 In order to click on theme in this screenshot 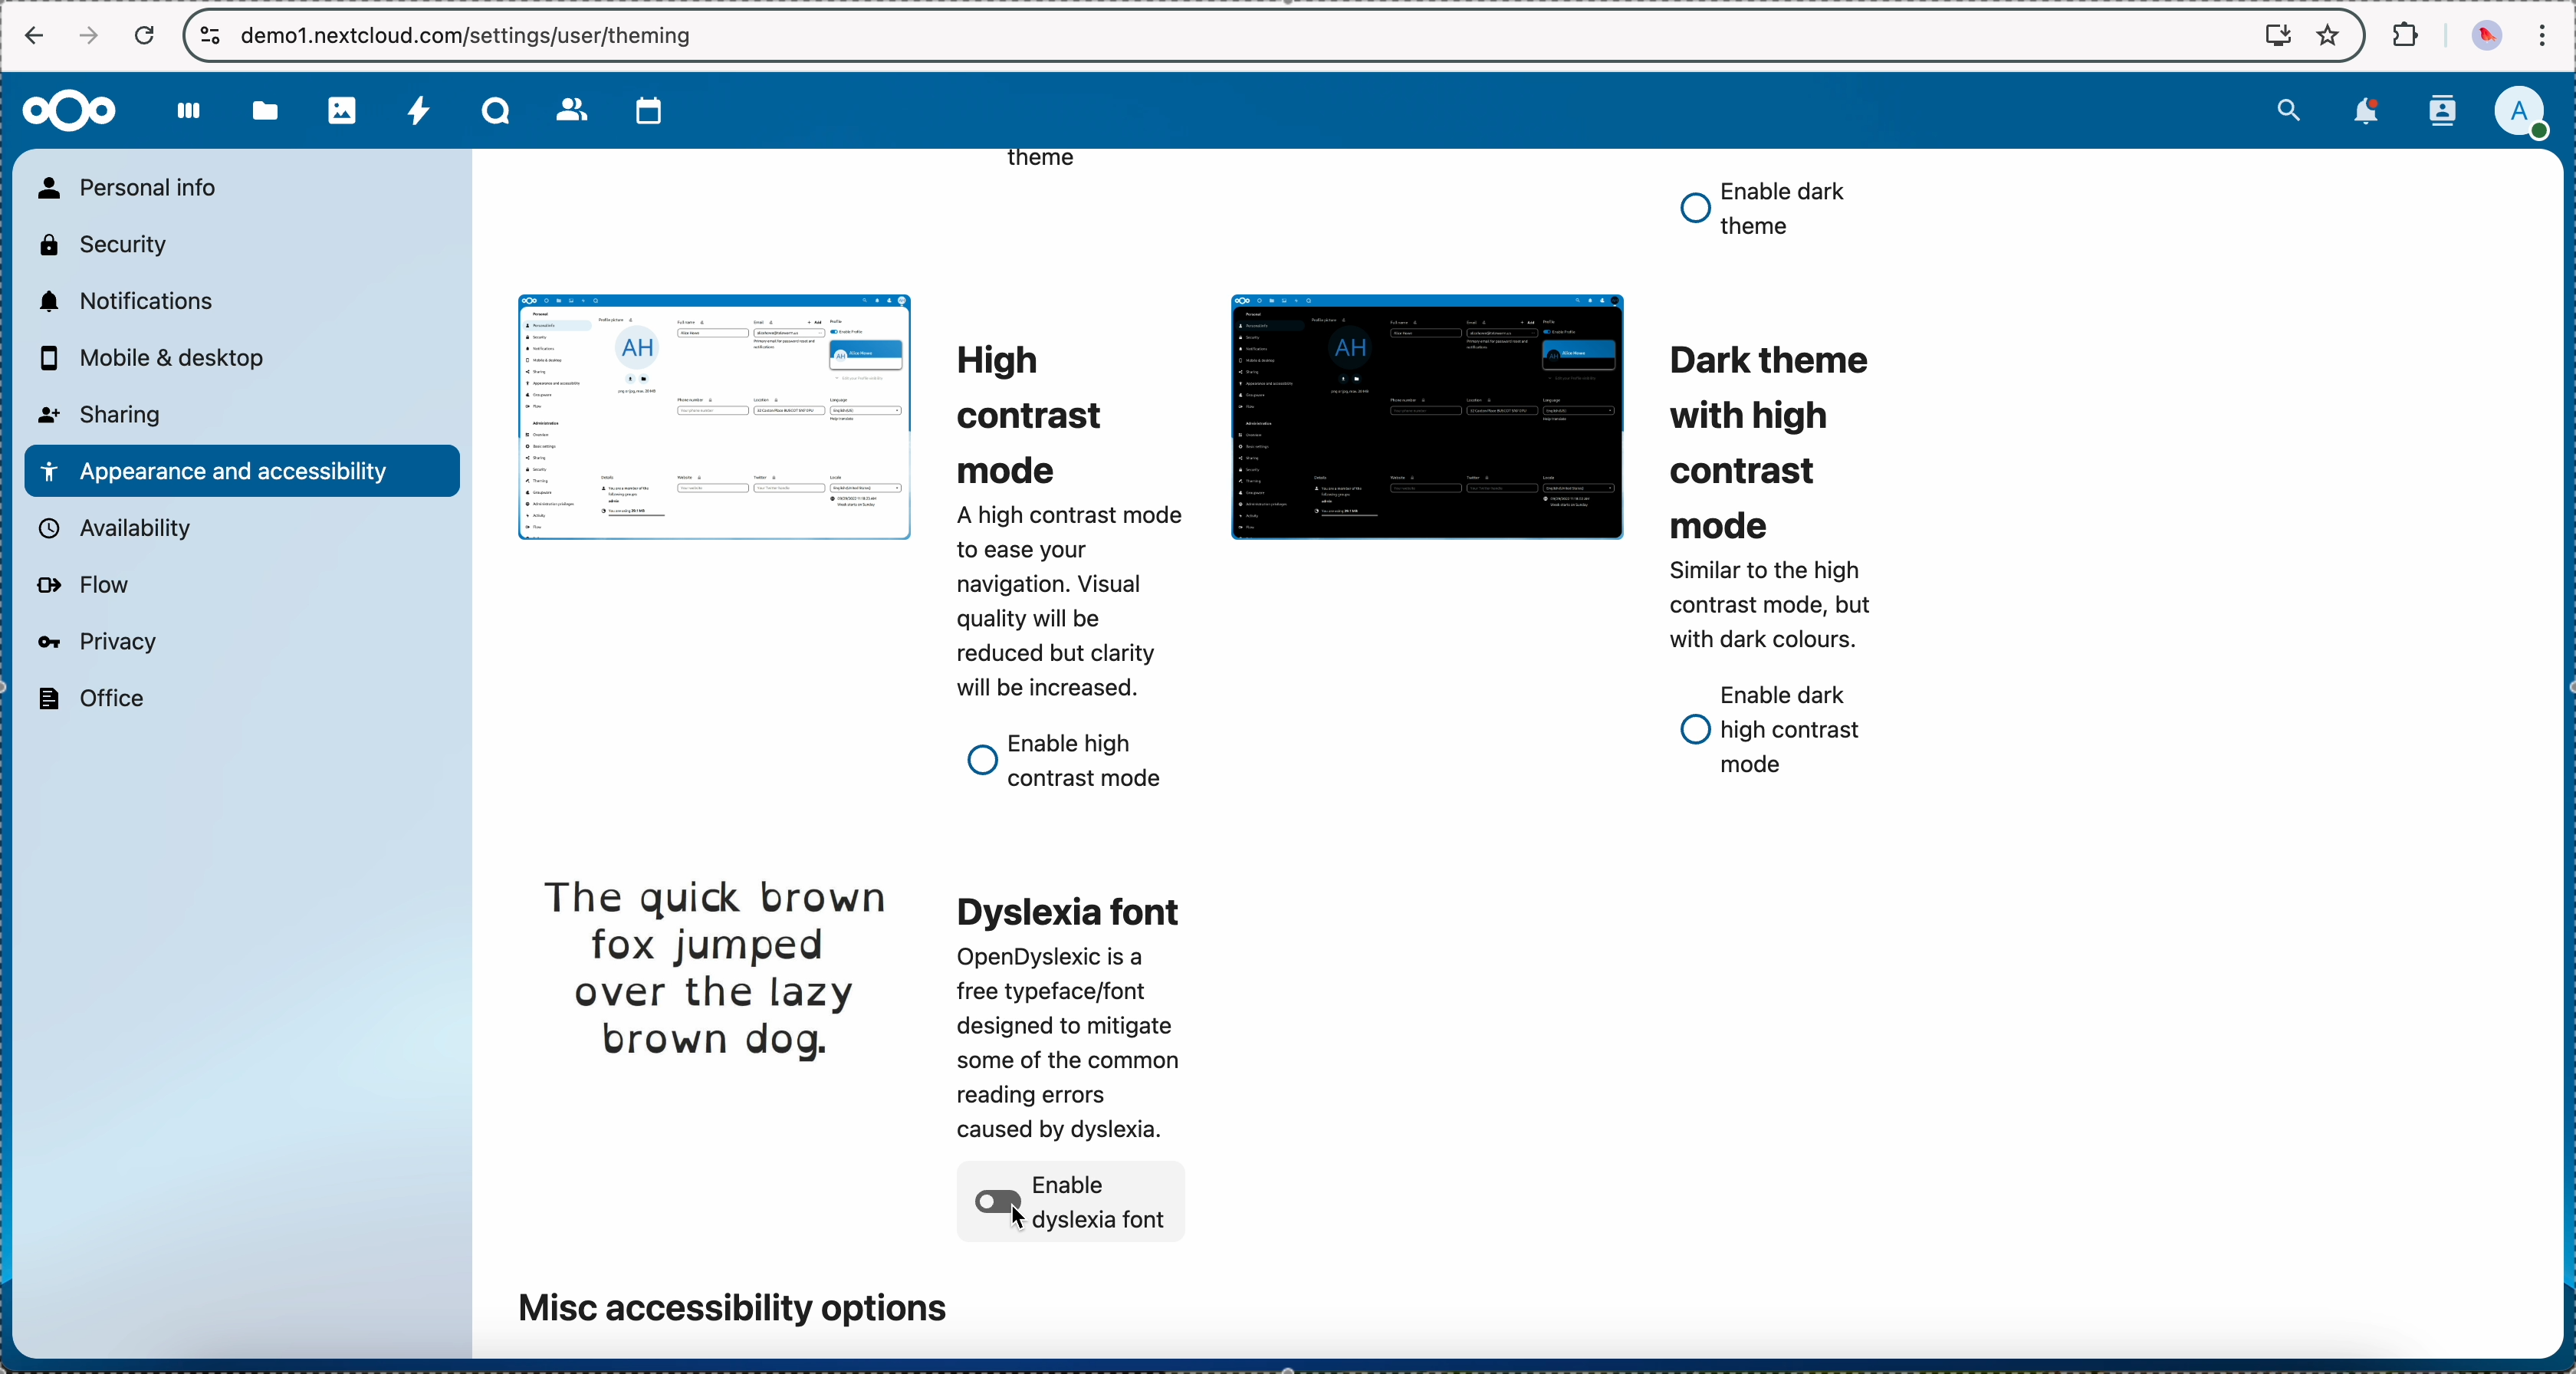, I will do `click(1043, 168)`.